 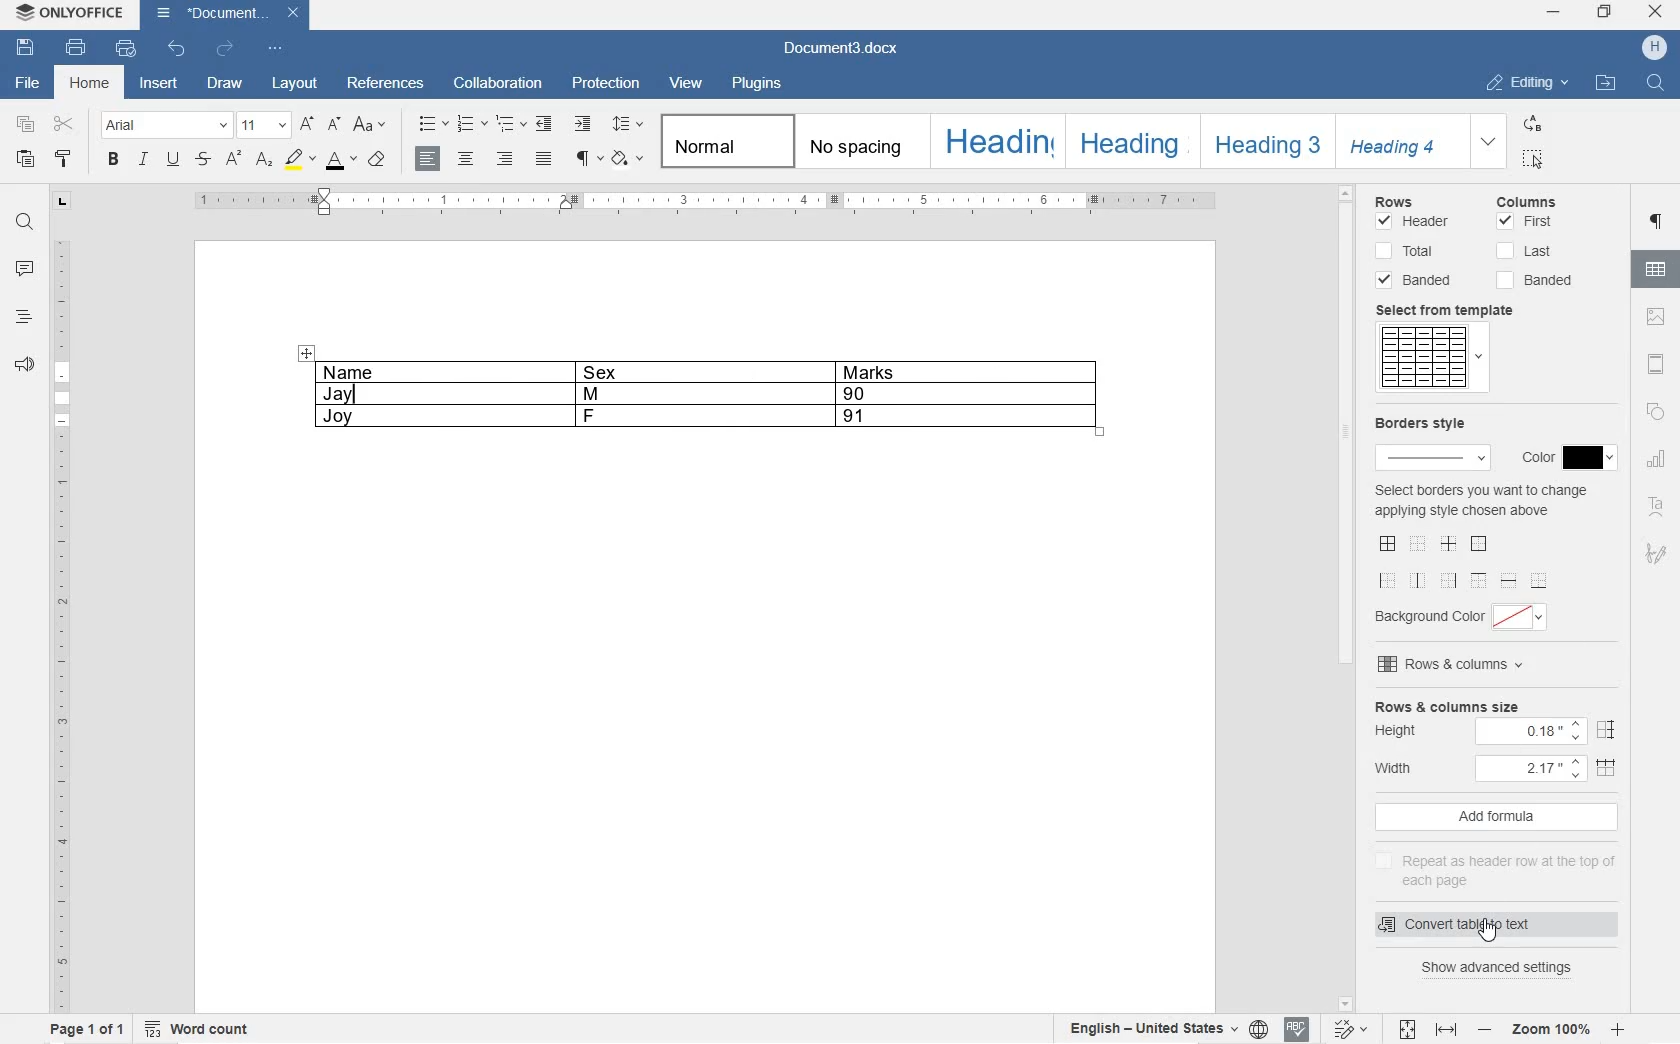 What do you see at coordinates (759, 84) in the screenshot?
I see `PLUGINS` at bounding box center [759, 84].